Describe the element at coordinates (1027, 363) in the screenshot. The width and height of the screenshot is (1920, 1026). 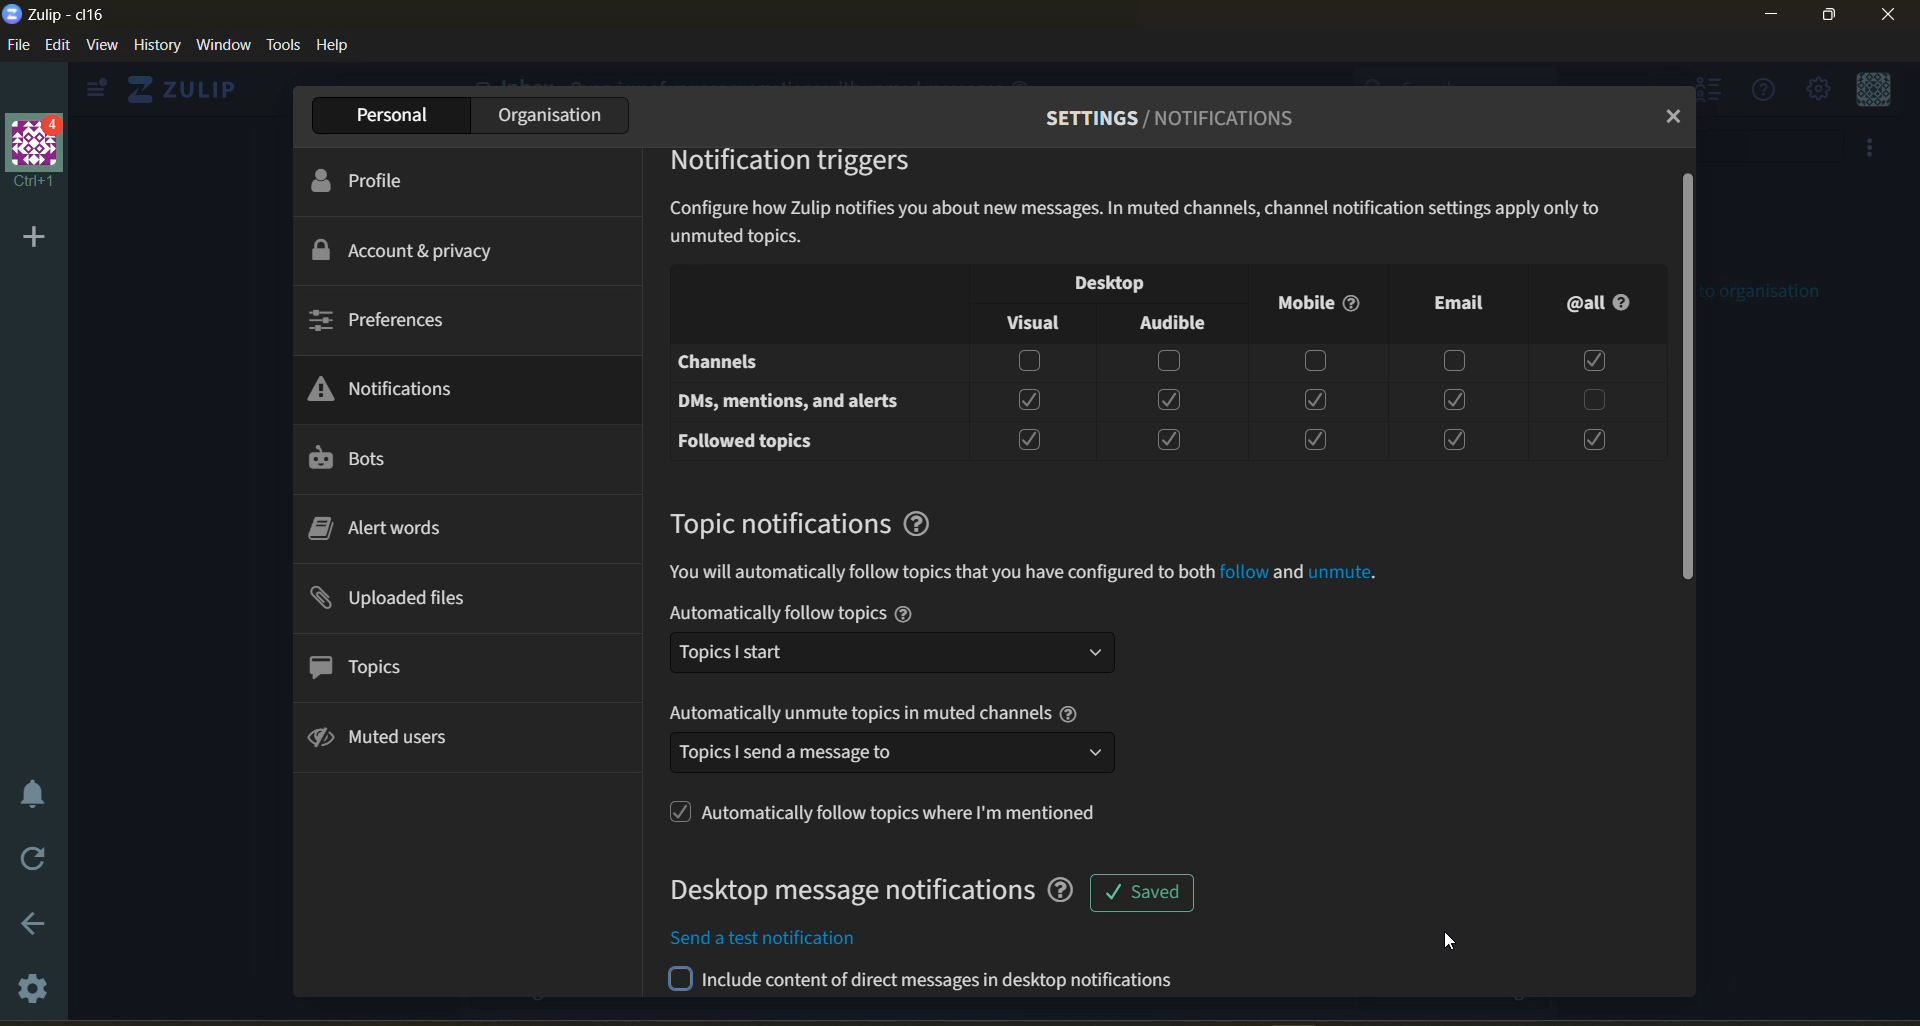
I see `Checkbox` at that location.